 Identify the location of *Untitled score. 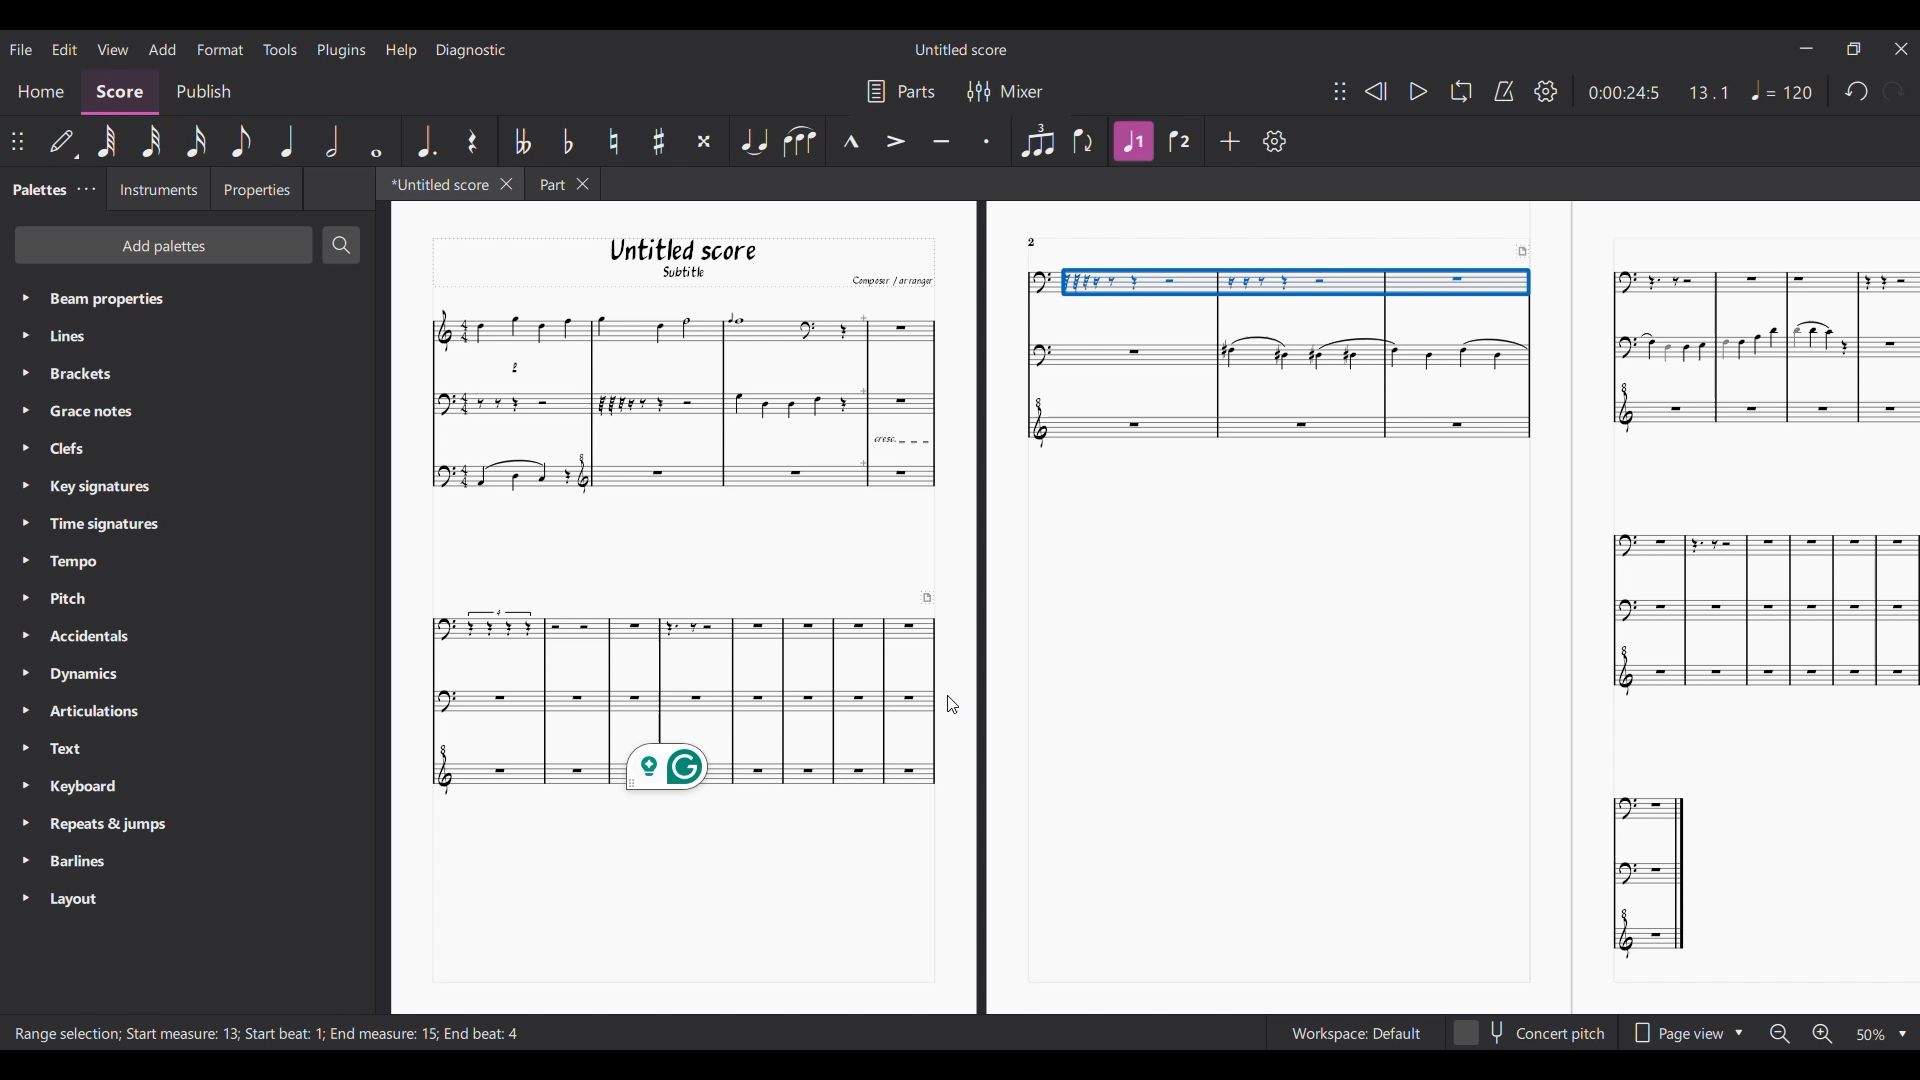
(432, 183).